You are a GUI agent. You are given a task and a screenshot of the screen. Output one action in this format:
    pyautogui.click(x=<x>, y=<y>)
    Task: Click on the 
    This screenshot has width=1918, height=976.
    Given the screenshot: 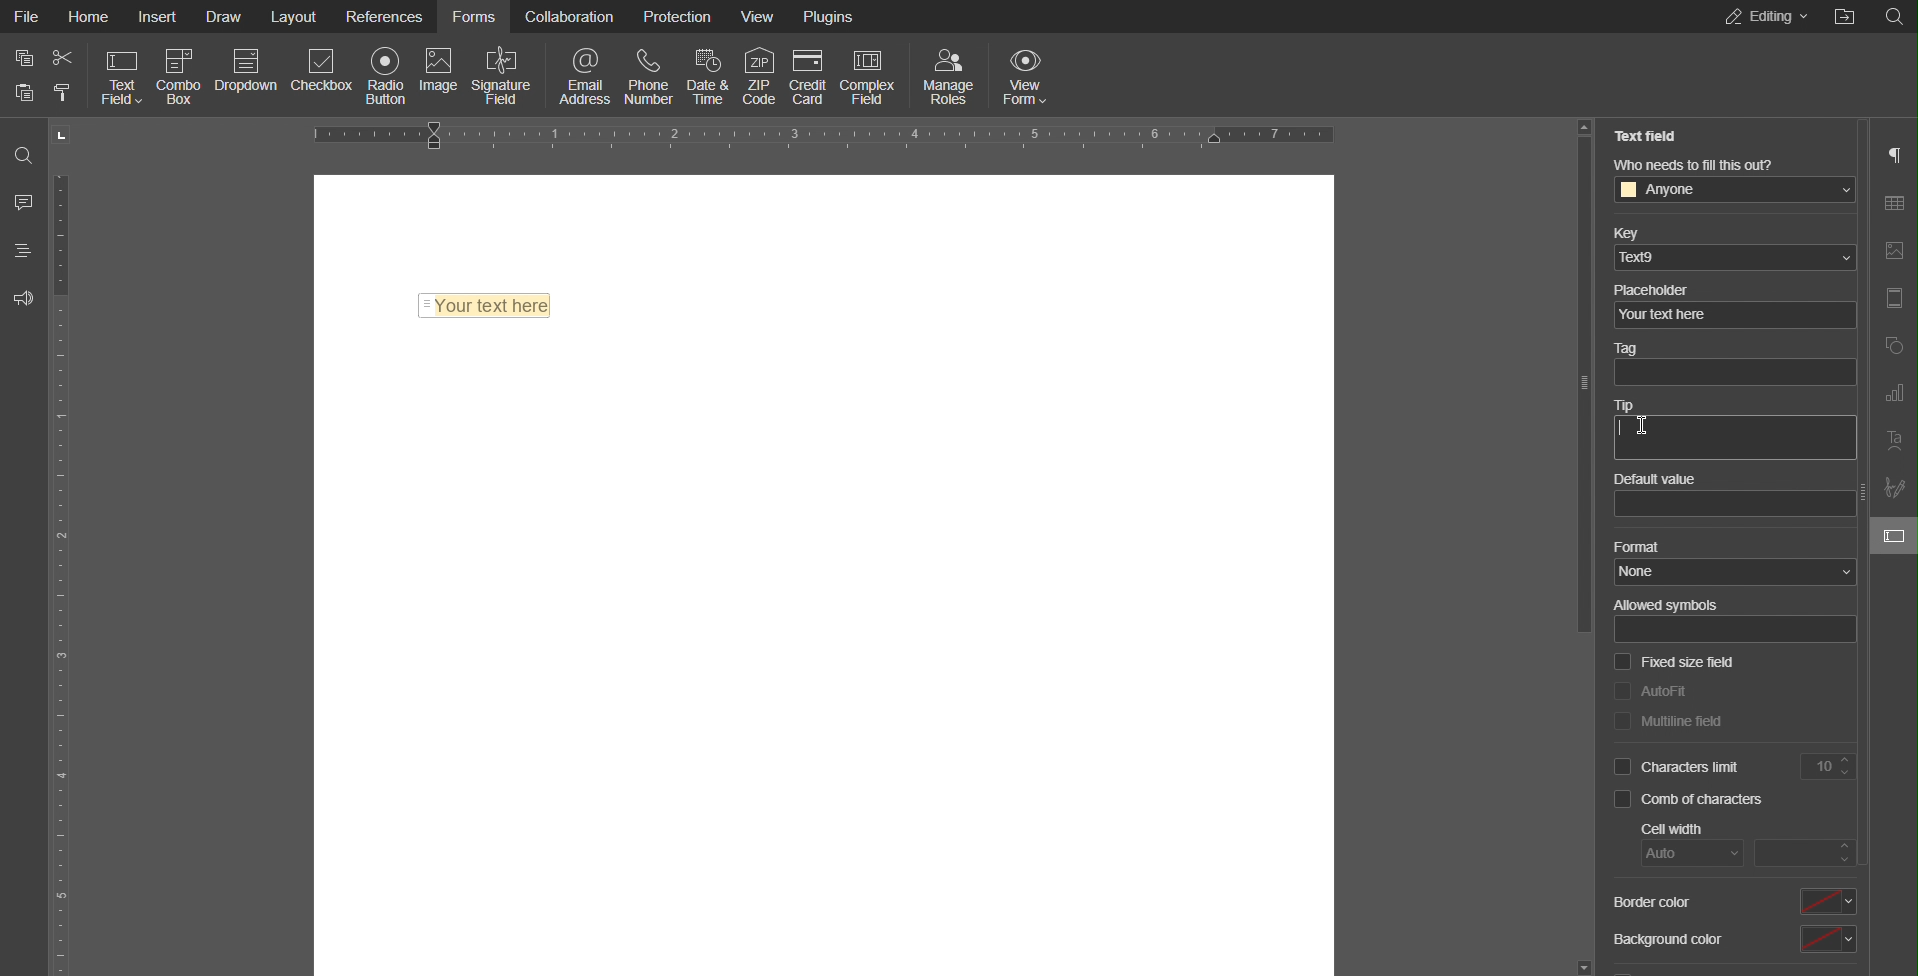 What is the action you would take?
    pyautogui.click(x=1892, y=20)
    